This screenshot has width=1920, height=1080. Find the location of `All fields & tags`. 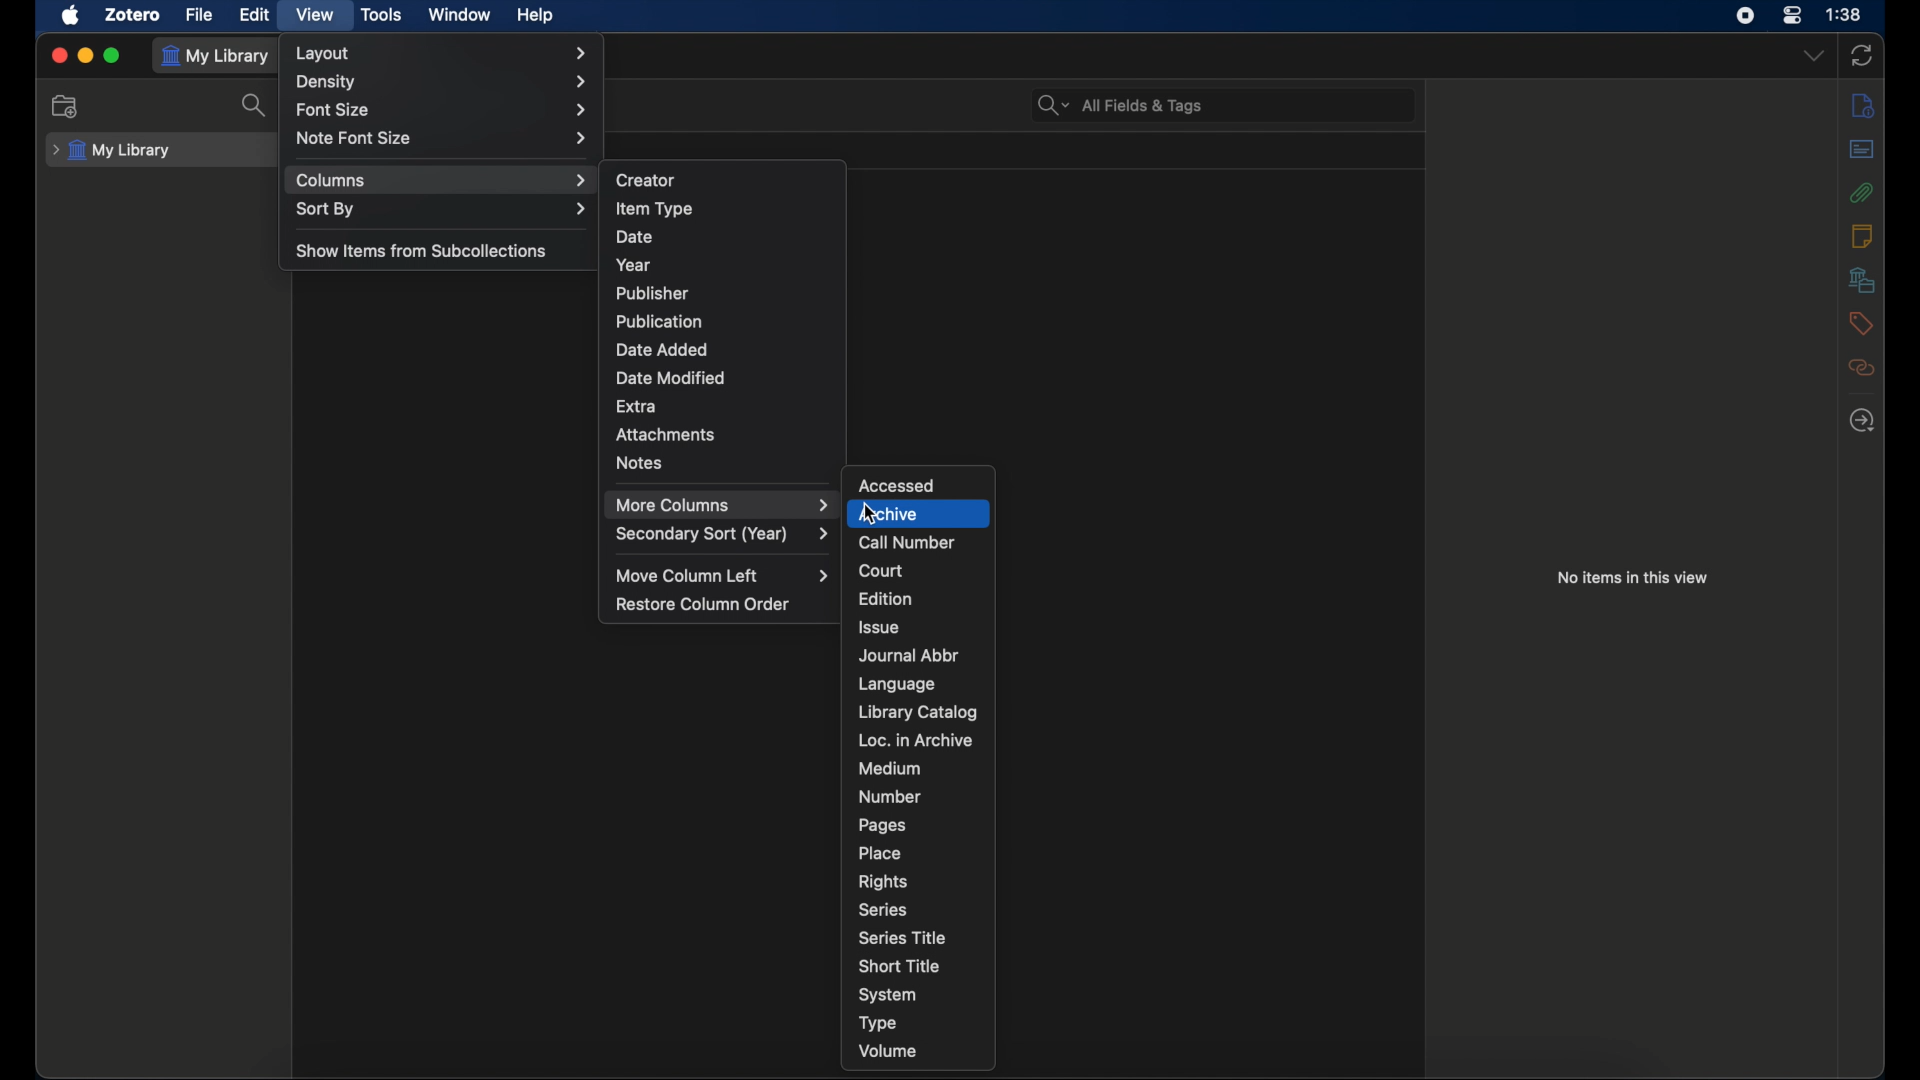

All fields & tags is located at coordinates (1120, 105).